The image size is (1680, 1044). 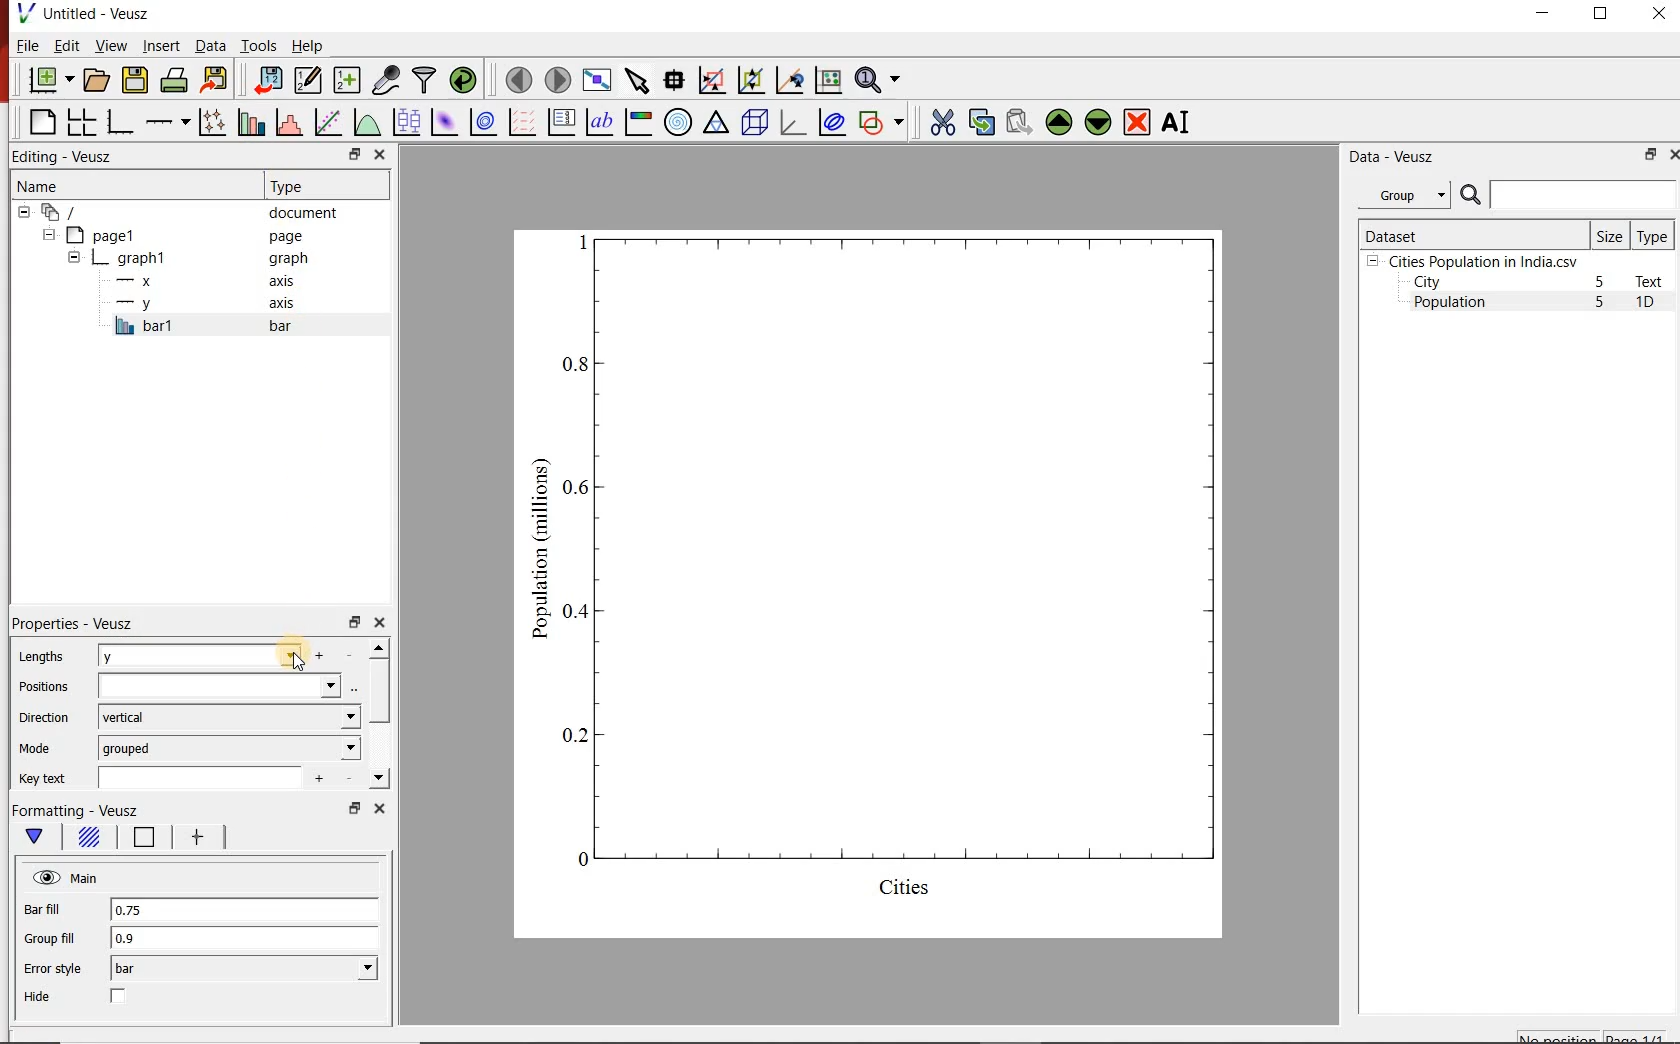 What do you see at coordinates (231, 685) in the screenshot?
I see `input field` at bounding box center [231, 685].